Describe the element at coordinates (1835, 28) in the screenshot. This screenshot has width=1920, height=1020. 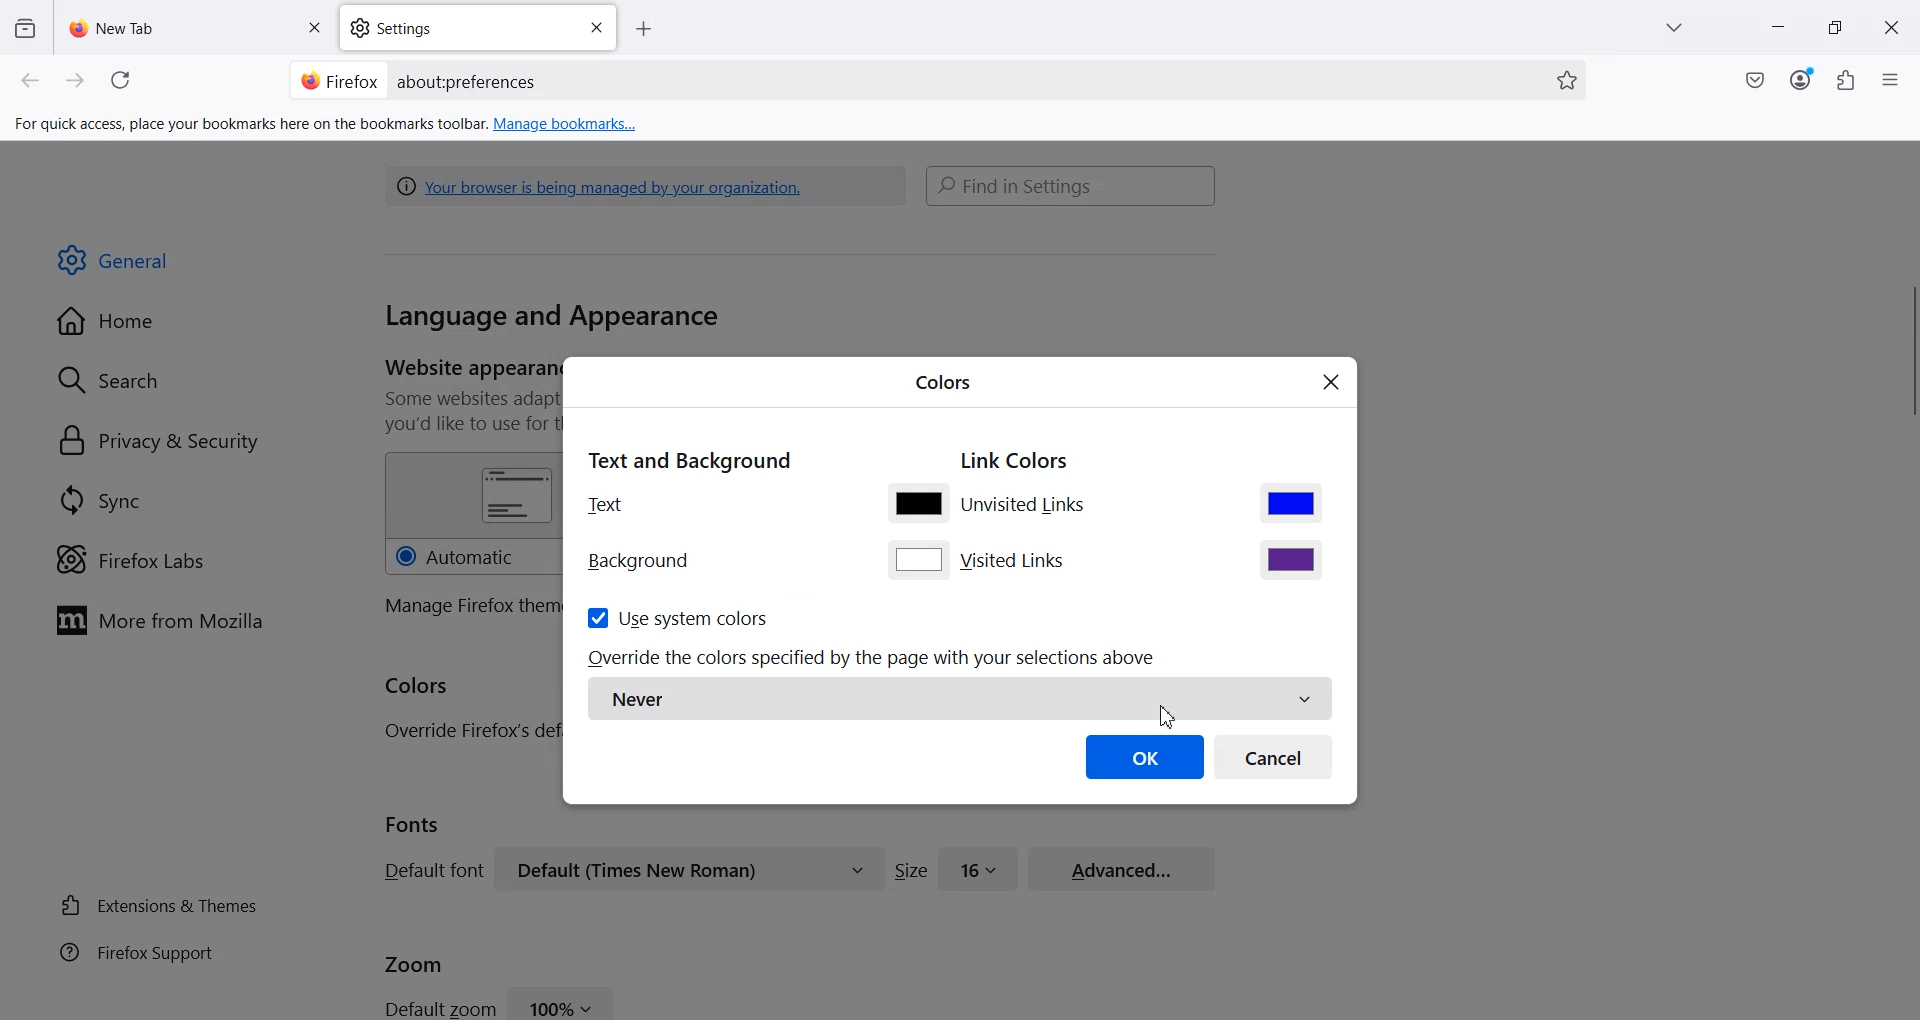
I see `Maximize` at that location.